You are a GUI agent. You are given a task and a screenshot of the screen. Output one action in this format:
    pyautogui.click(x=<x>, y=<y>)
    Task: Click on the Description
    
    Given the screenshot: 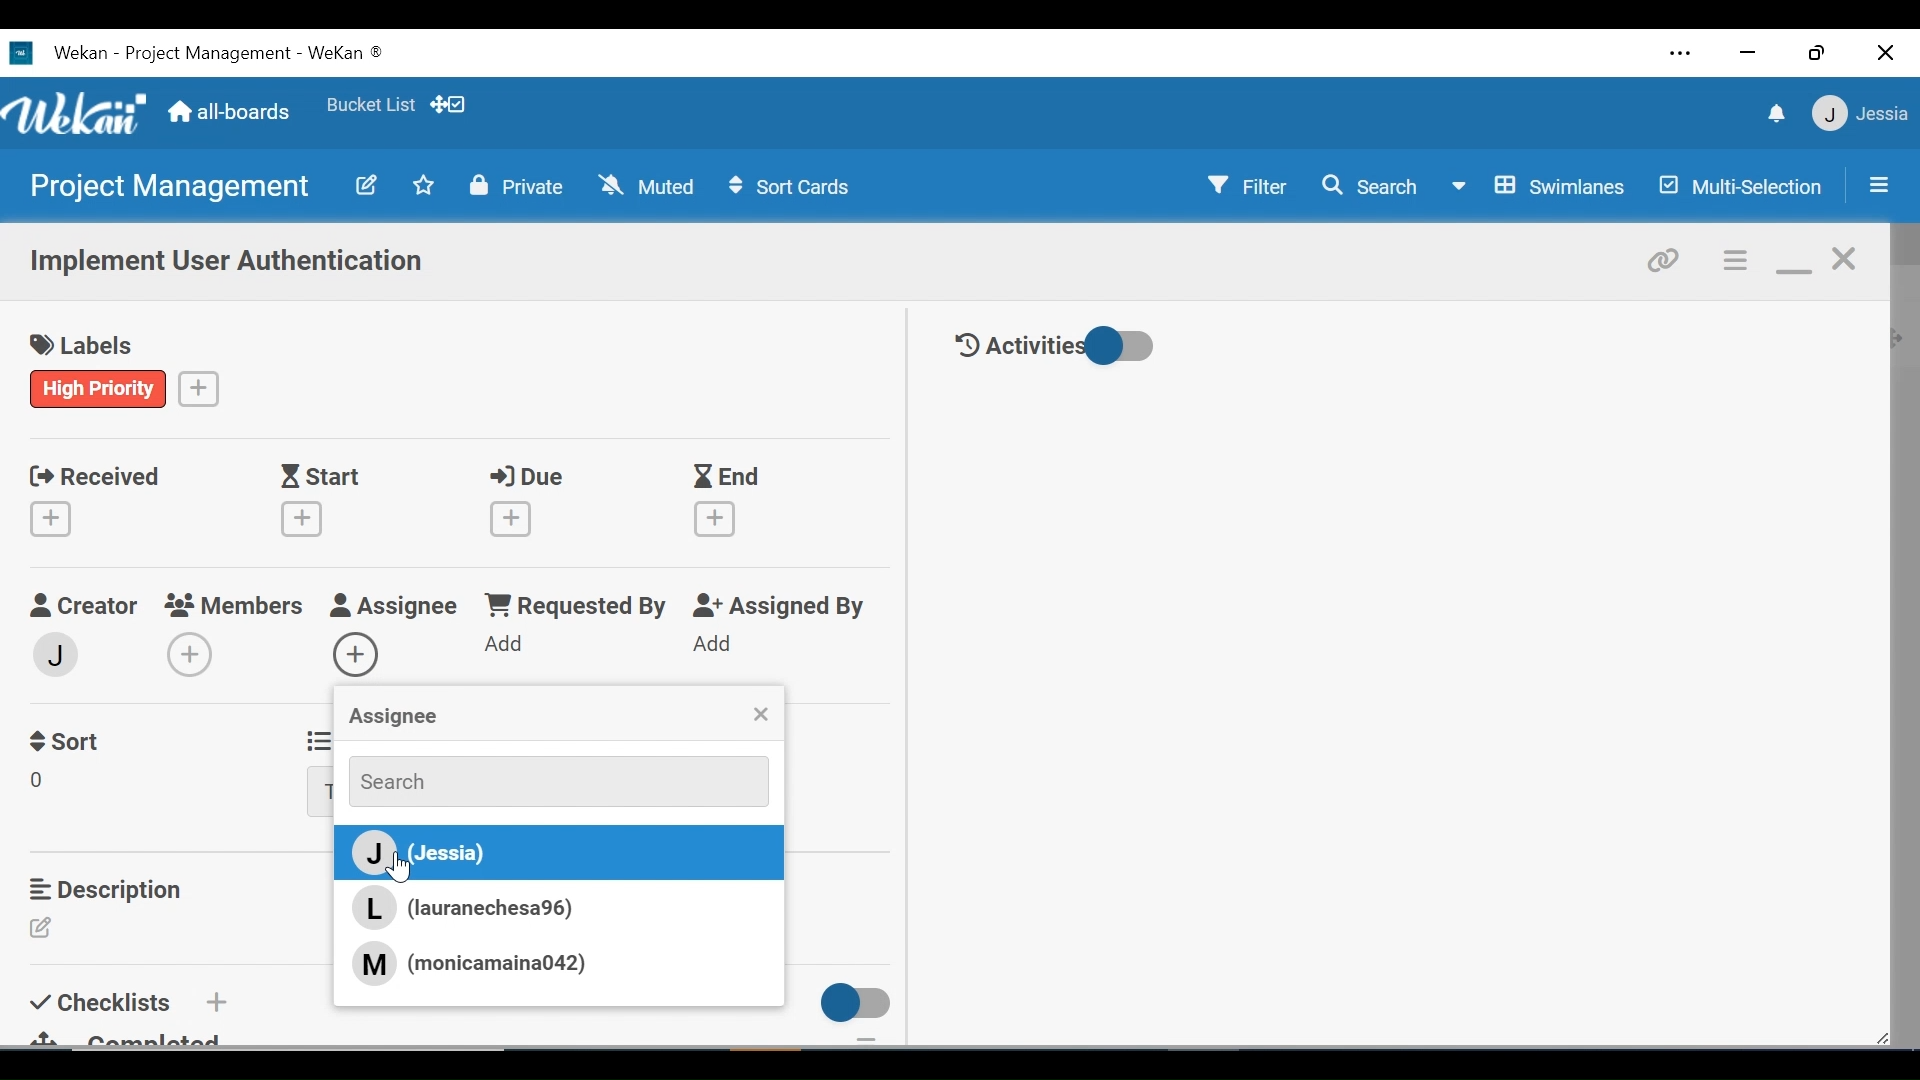 What is the action you would take?
    pyautogui.click(x=111, y=889)
    